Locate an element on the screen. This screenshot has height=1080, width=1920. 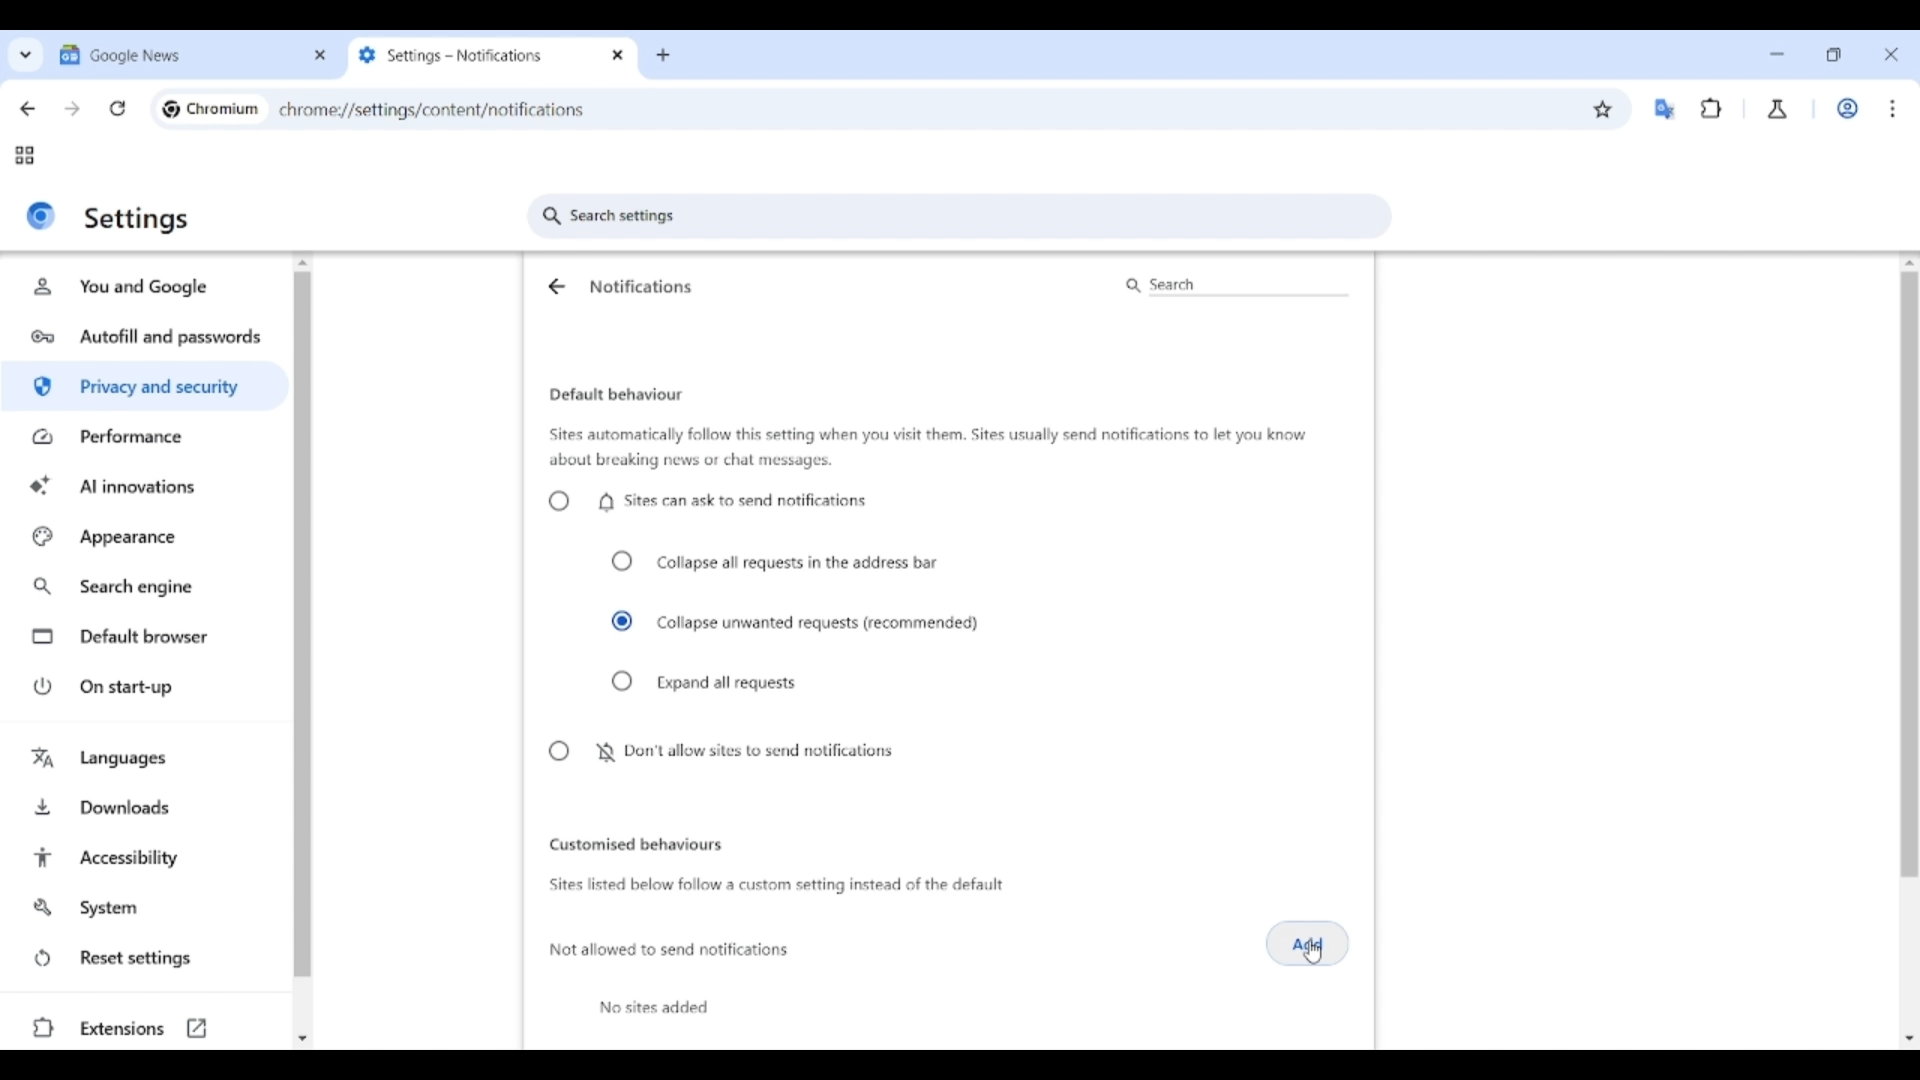
Chromium logo is located at coordinates (171, 109).